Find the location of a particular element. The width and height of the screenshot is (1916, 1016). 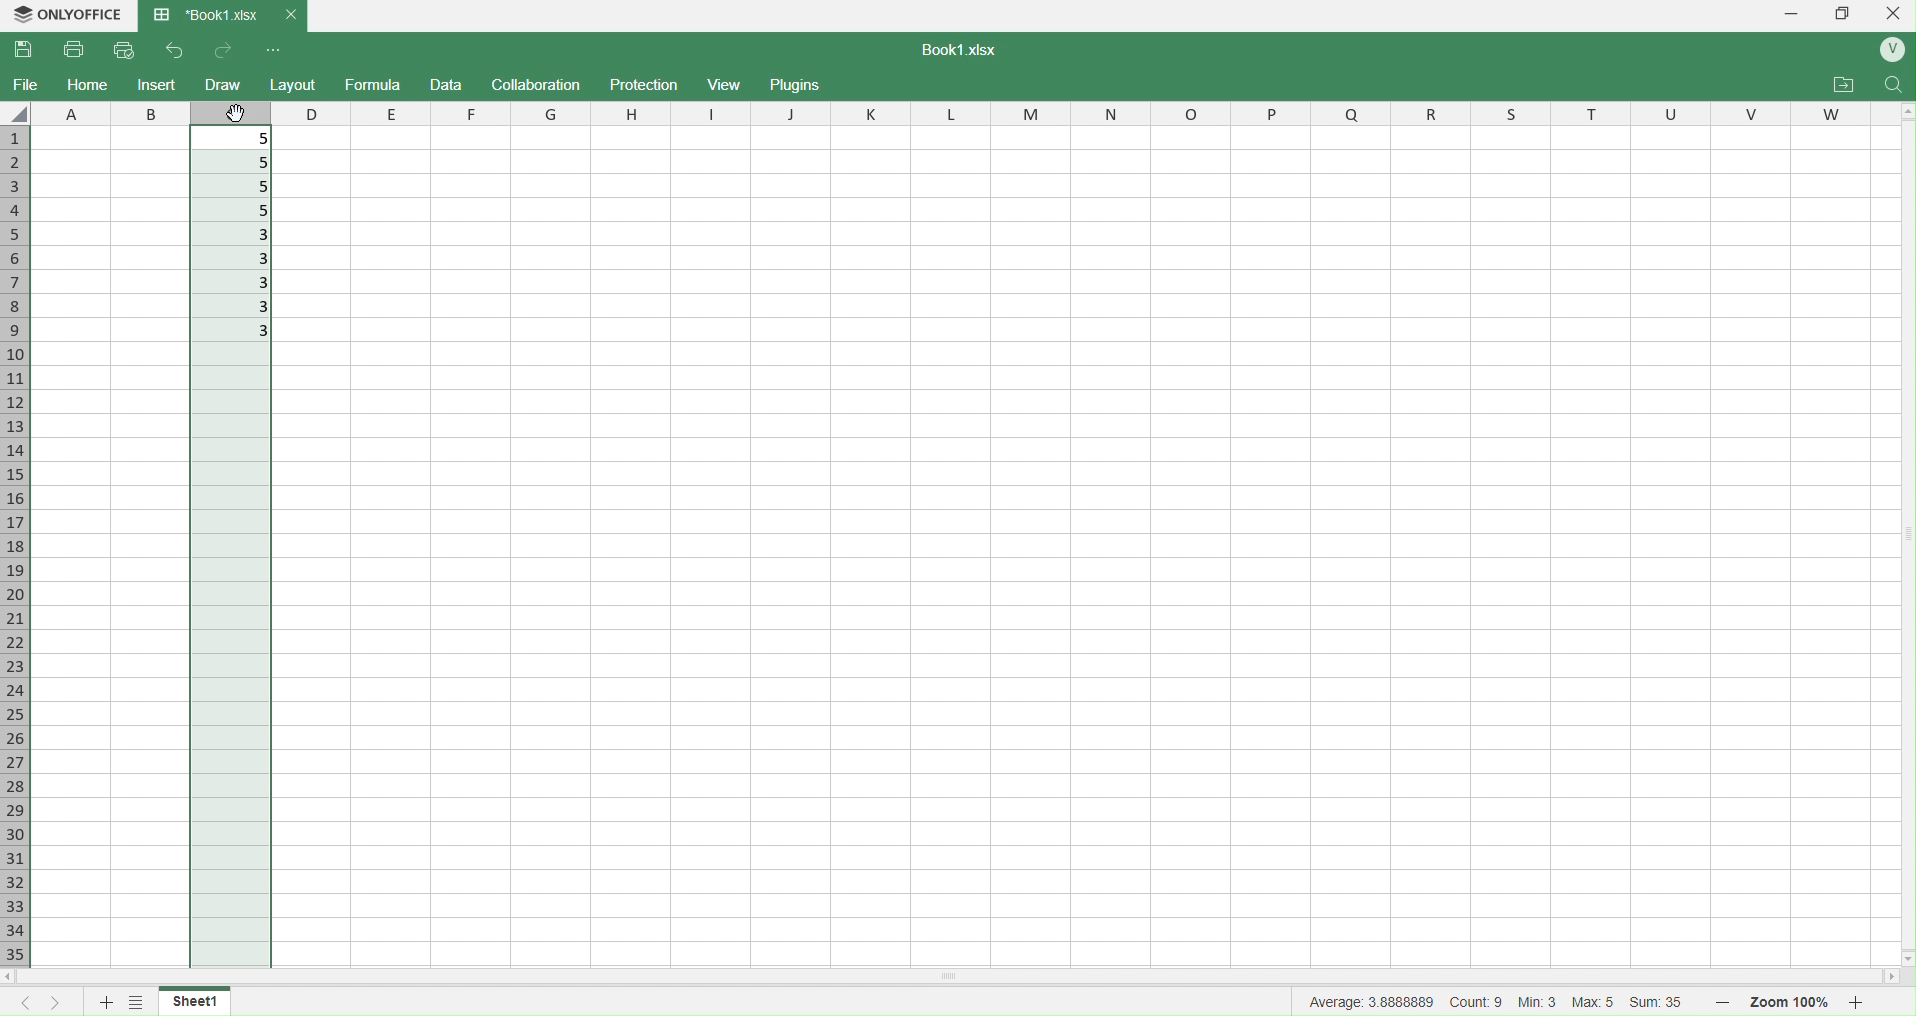

zoom out is located at coordinates (1720, 1000).